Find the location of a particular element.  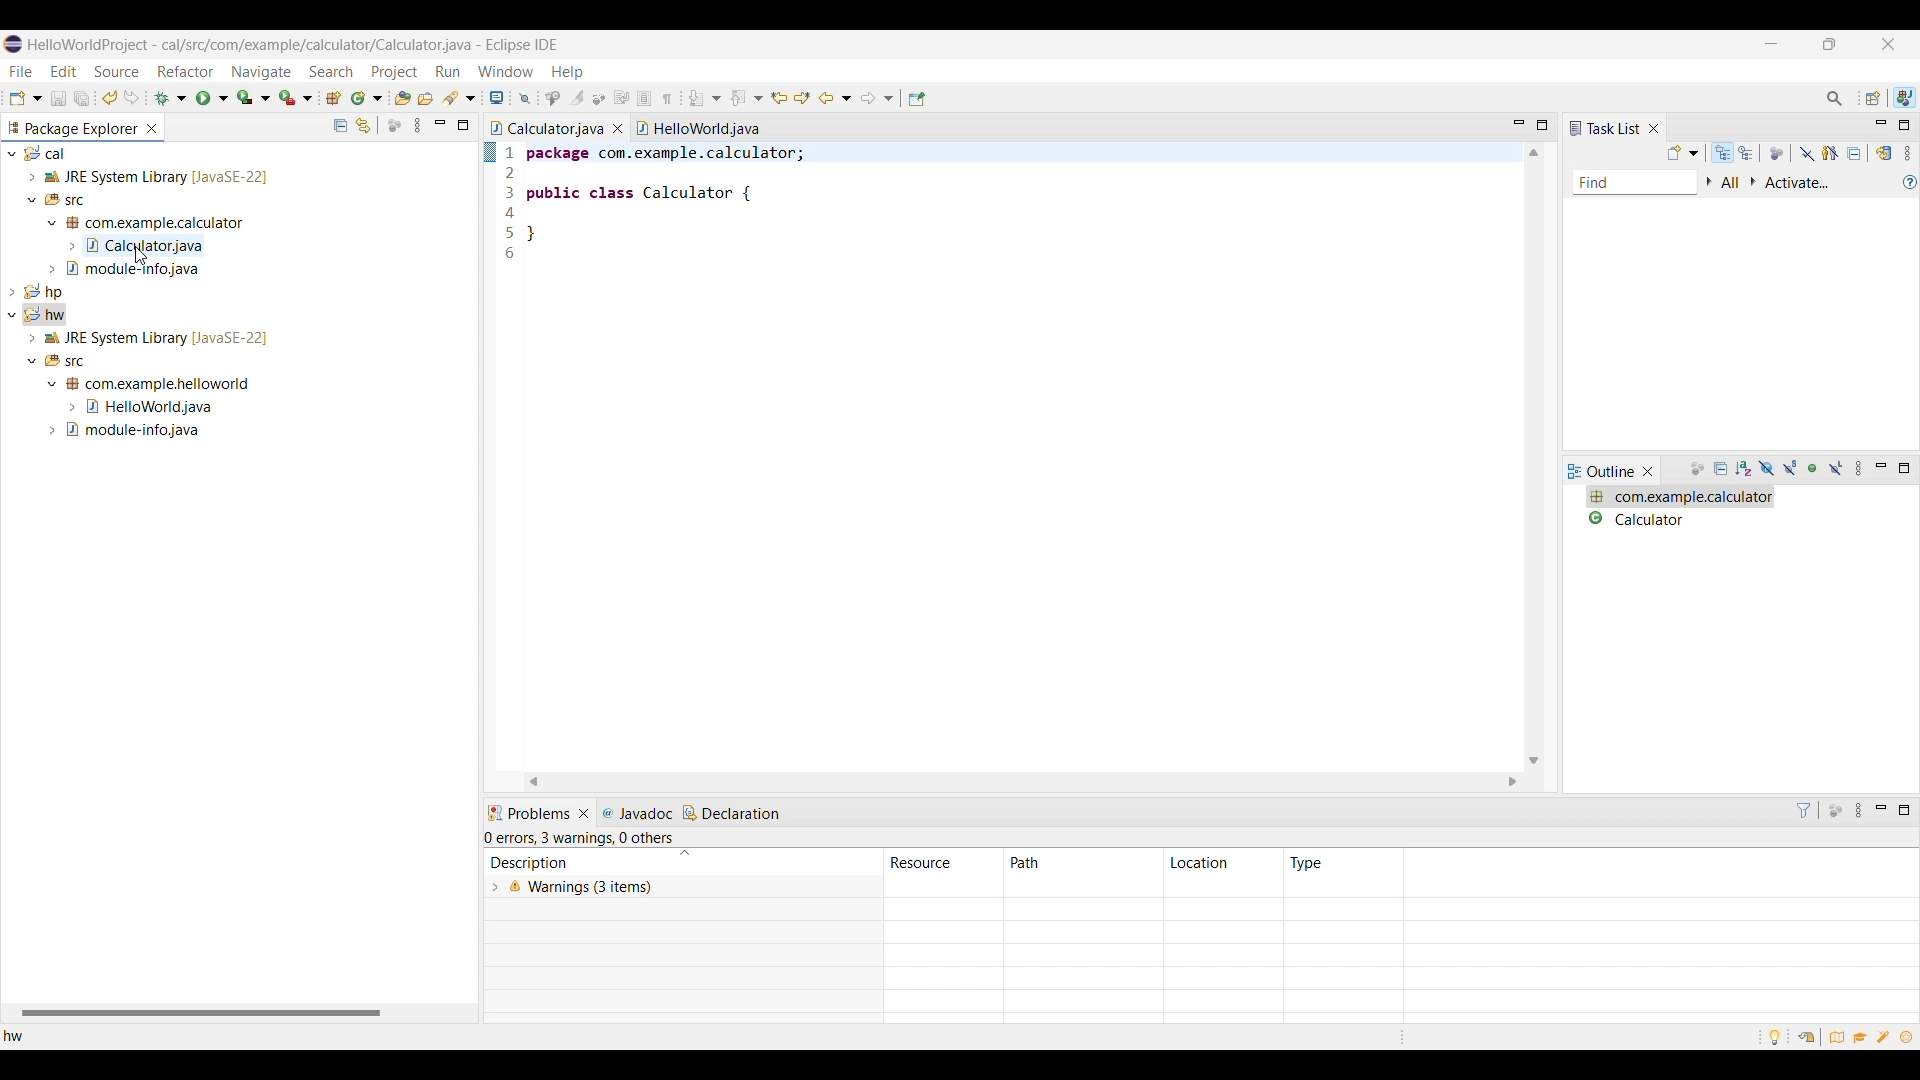

Minimize is located at coordinates (1771, 44).